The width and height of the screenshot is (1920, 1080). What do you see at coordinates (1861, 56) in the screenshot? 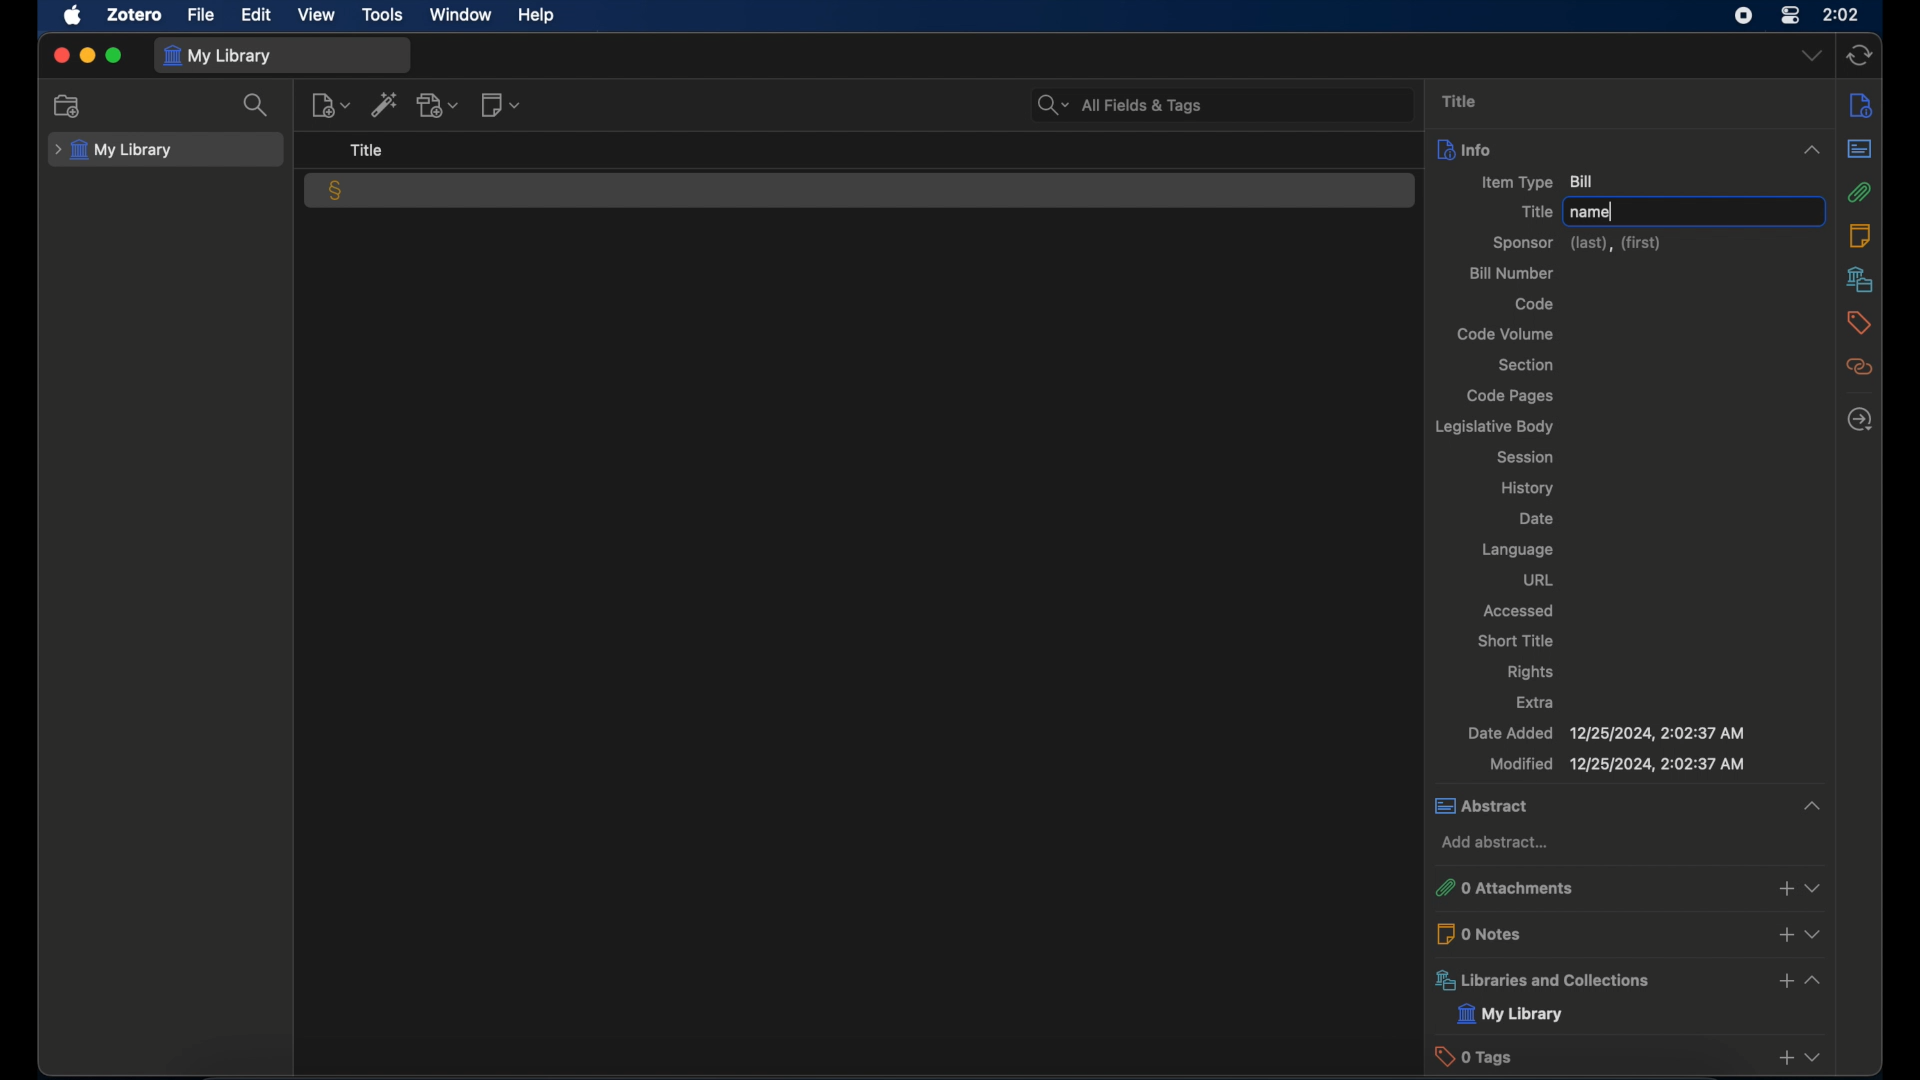
I see `sync` at bounding box center [1861, 56].